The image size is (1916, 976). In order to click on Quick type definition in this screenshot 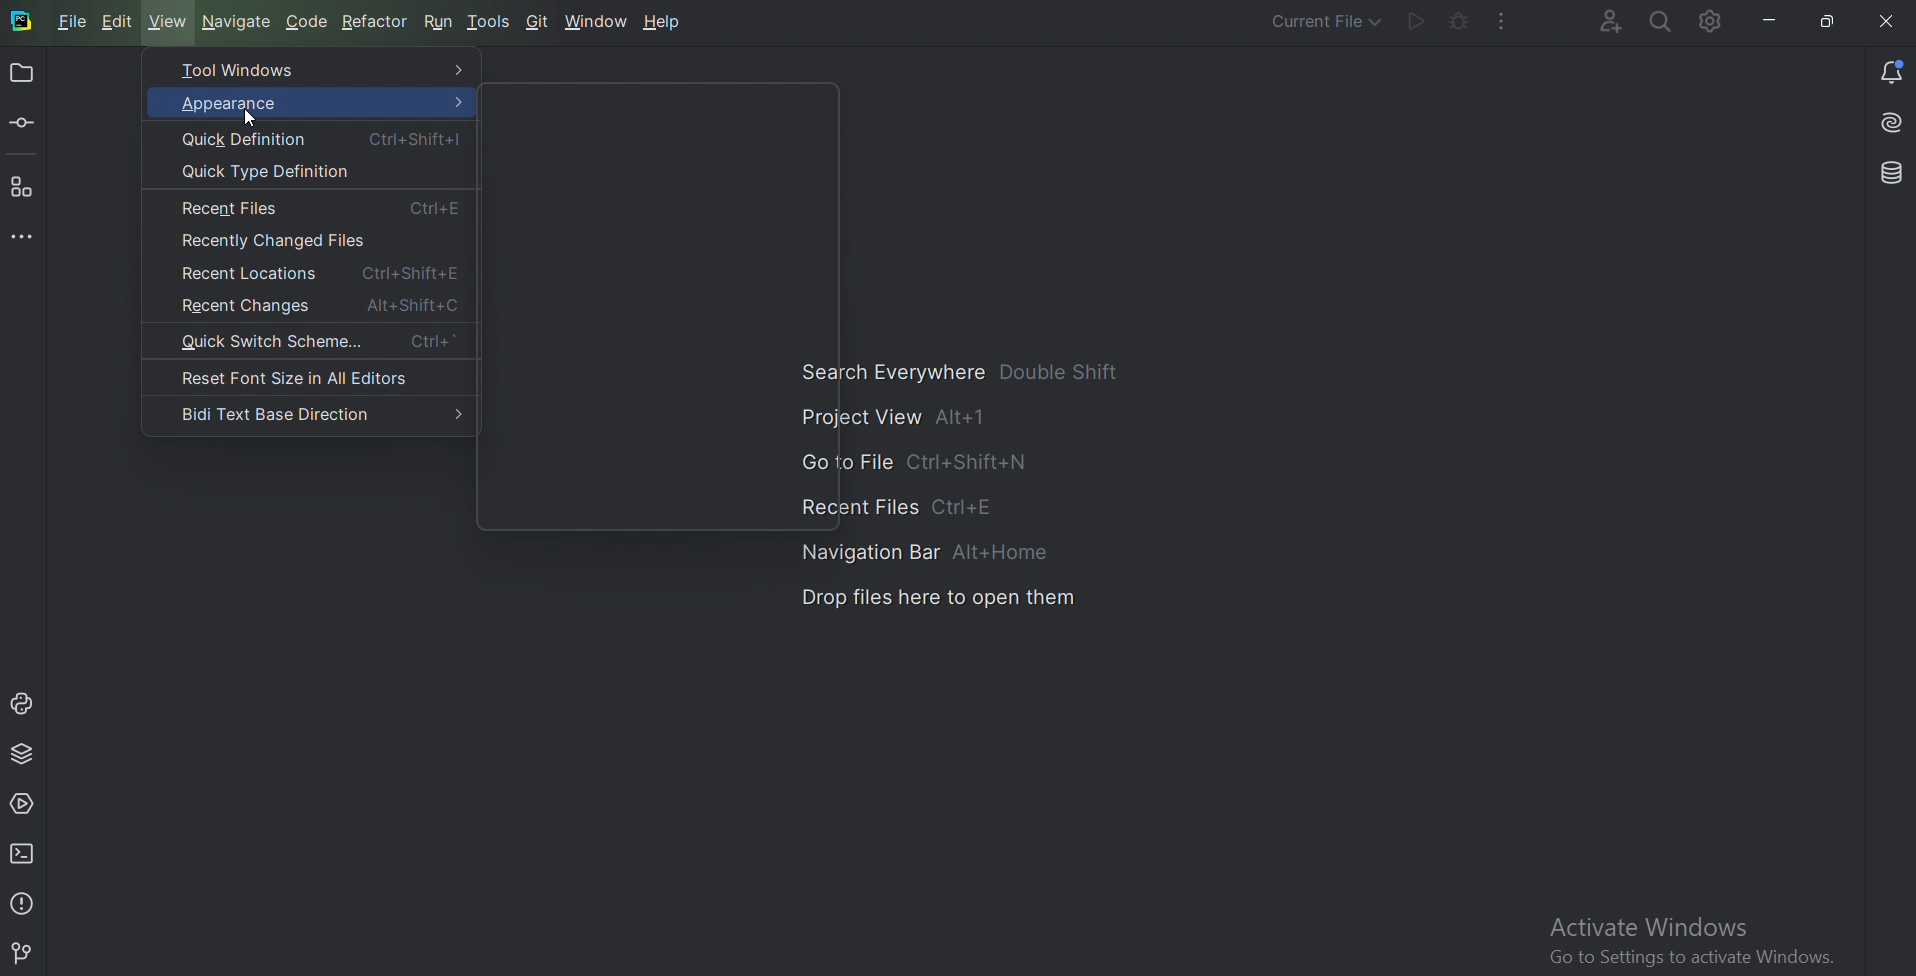, I will do `click(268, 171)`.